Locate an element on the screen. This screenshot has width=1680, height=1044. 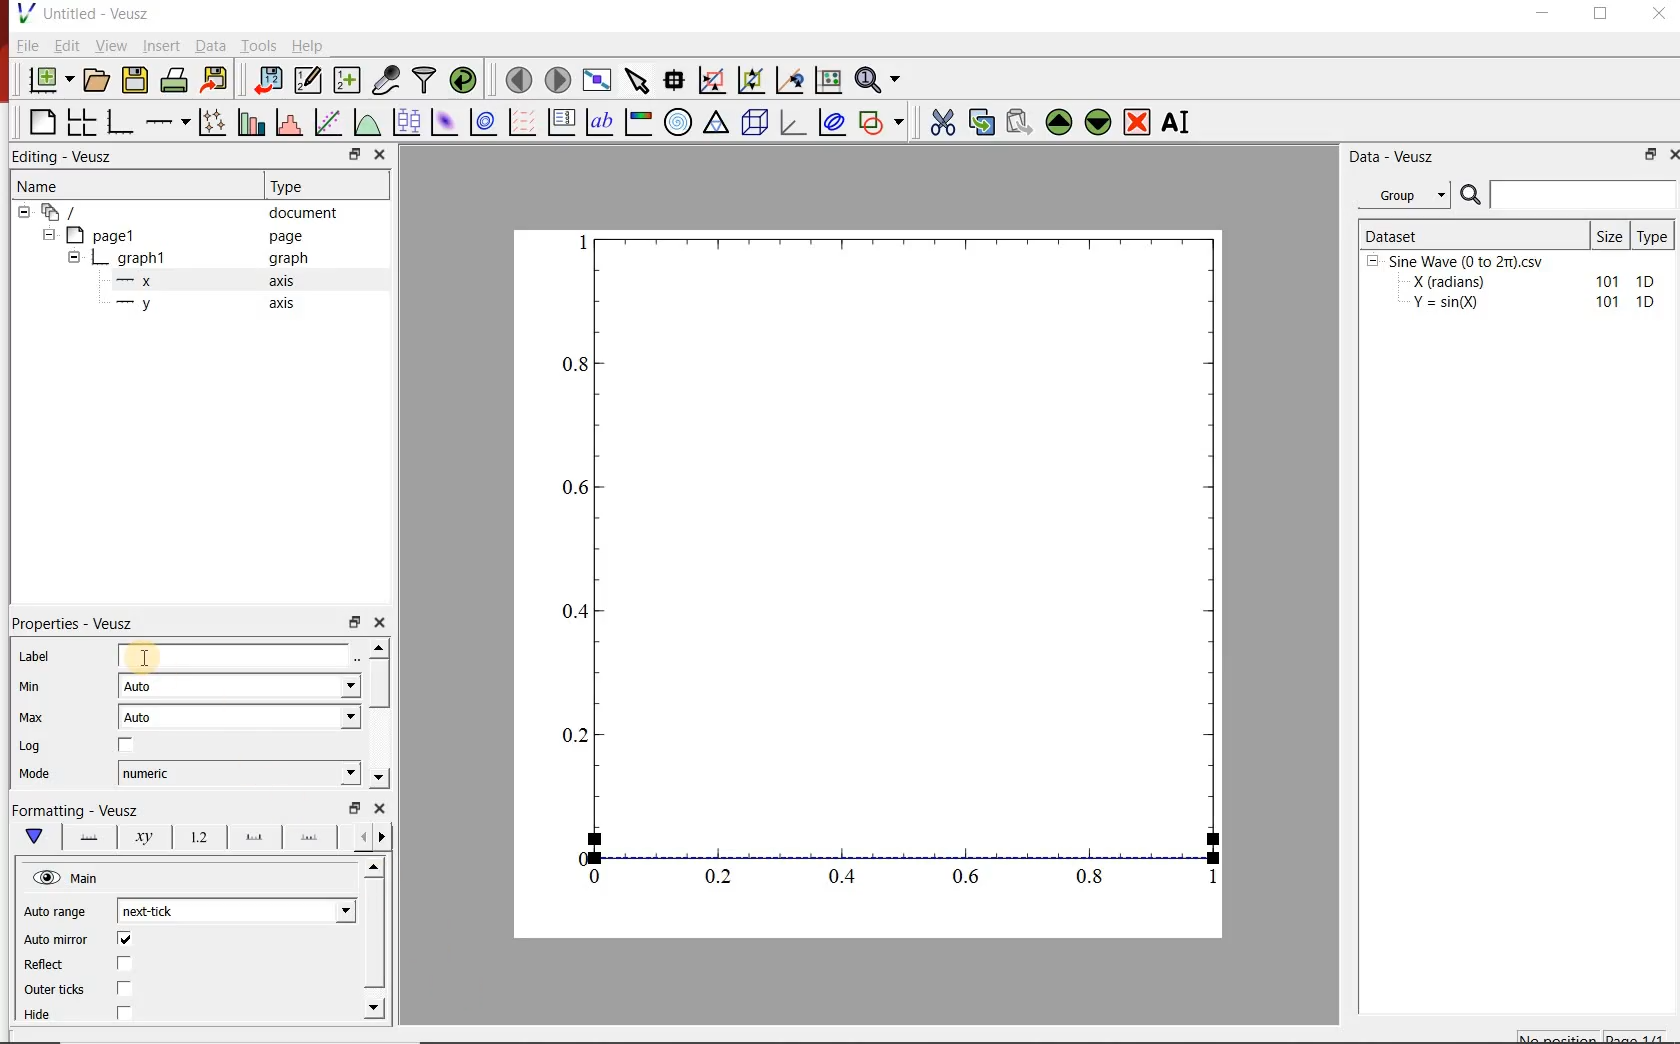
1.2 is located at coordinates (196, 838).